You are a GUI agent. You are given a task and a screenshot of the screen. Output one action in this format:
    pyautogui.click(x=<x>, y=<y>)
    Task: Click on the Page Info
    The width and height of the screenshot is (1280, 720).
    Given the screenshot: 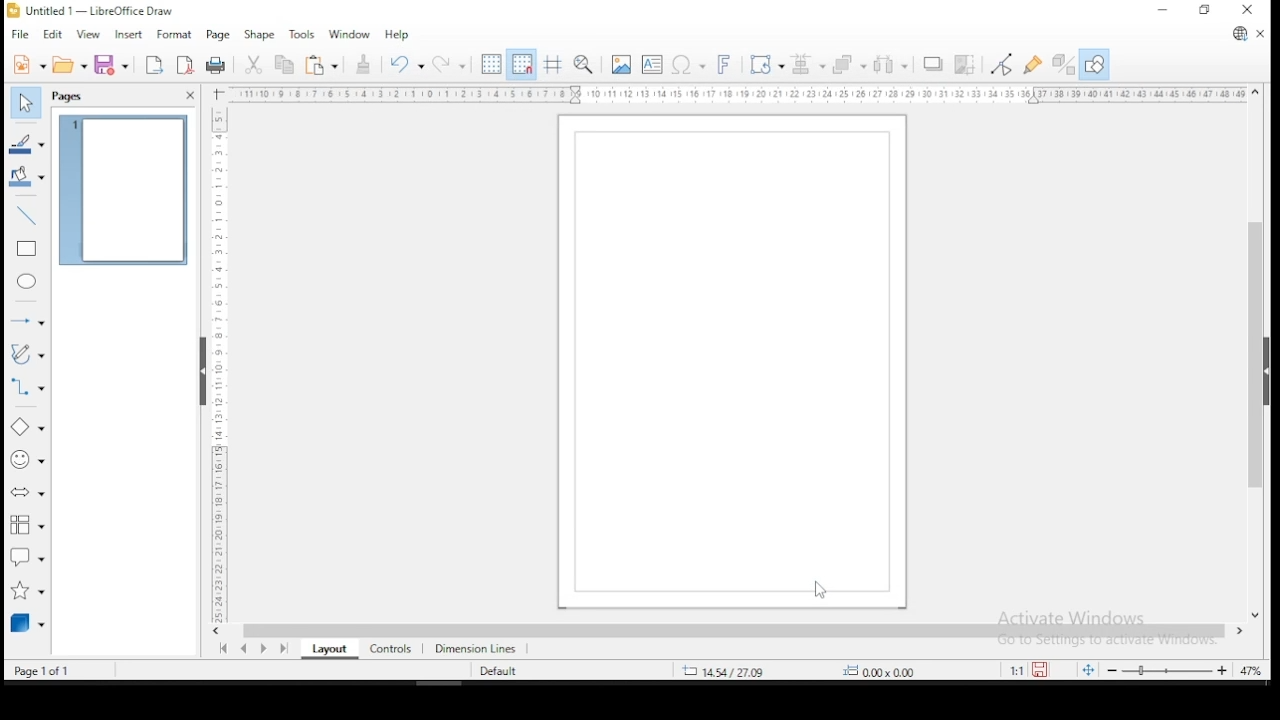 What is the action you would take?
    pyautogui.click(x=57, y=670)
    